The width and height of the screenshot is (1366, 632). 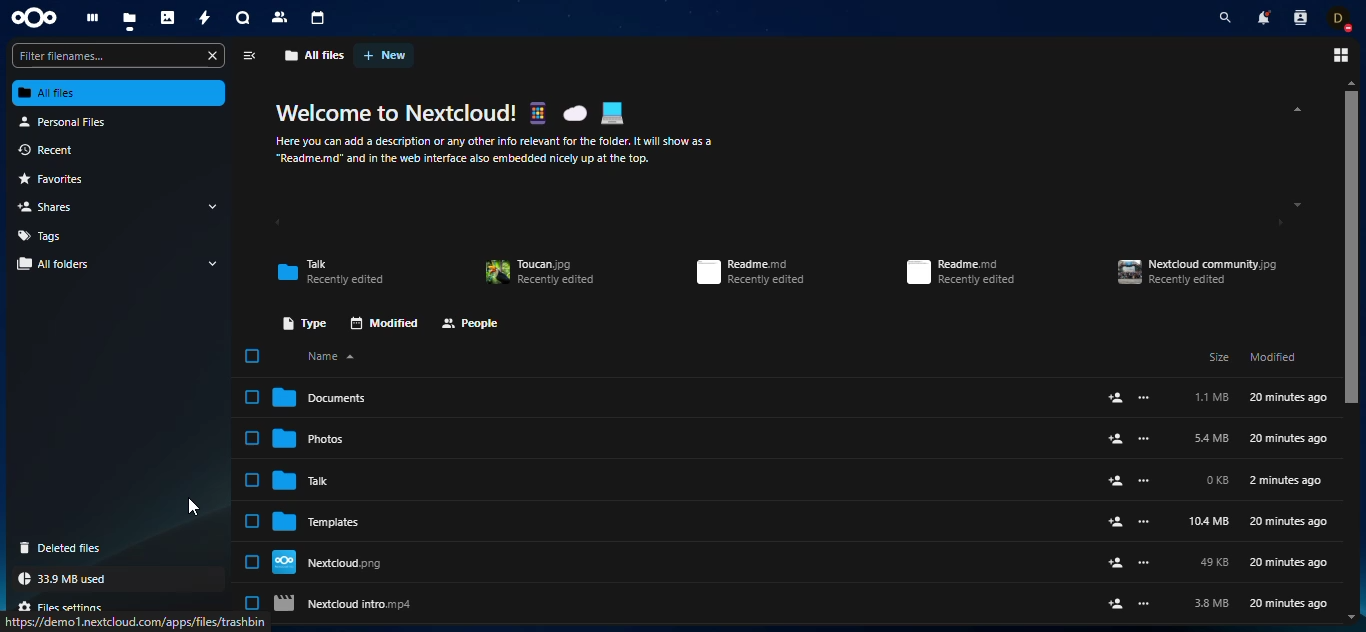 What do you see at coordinates (351, 602) in the screenshot?
I see `Nextcloud intro.mp4` at bounding box center [351, 602].